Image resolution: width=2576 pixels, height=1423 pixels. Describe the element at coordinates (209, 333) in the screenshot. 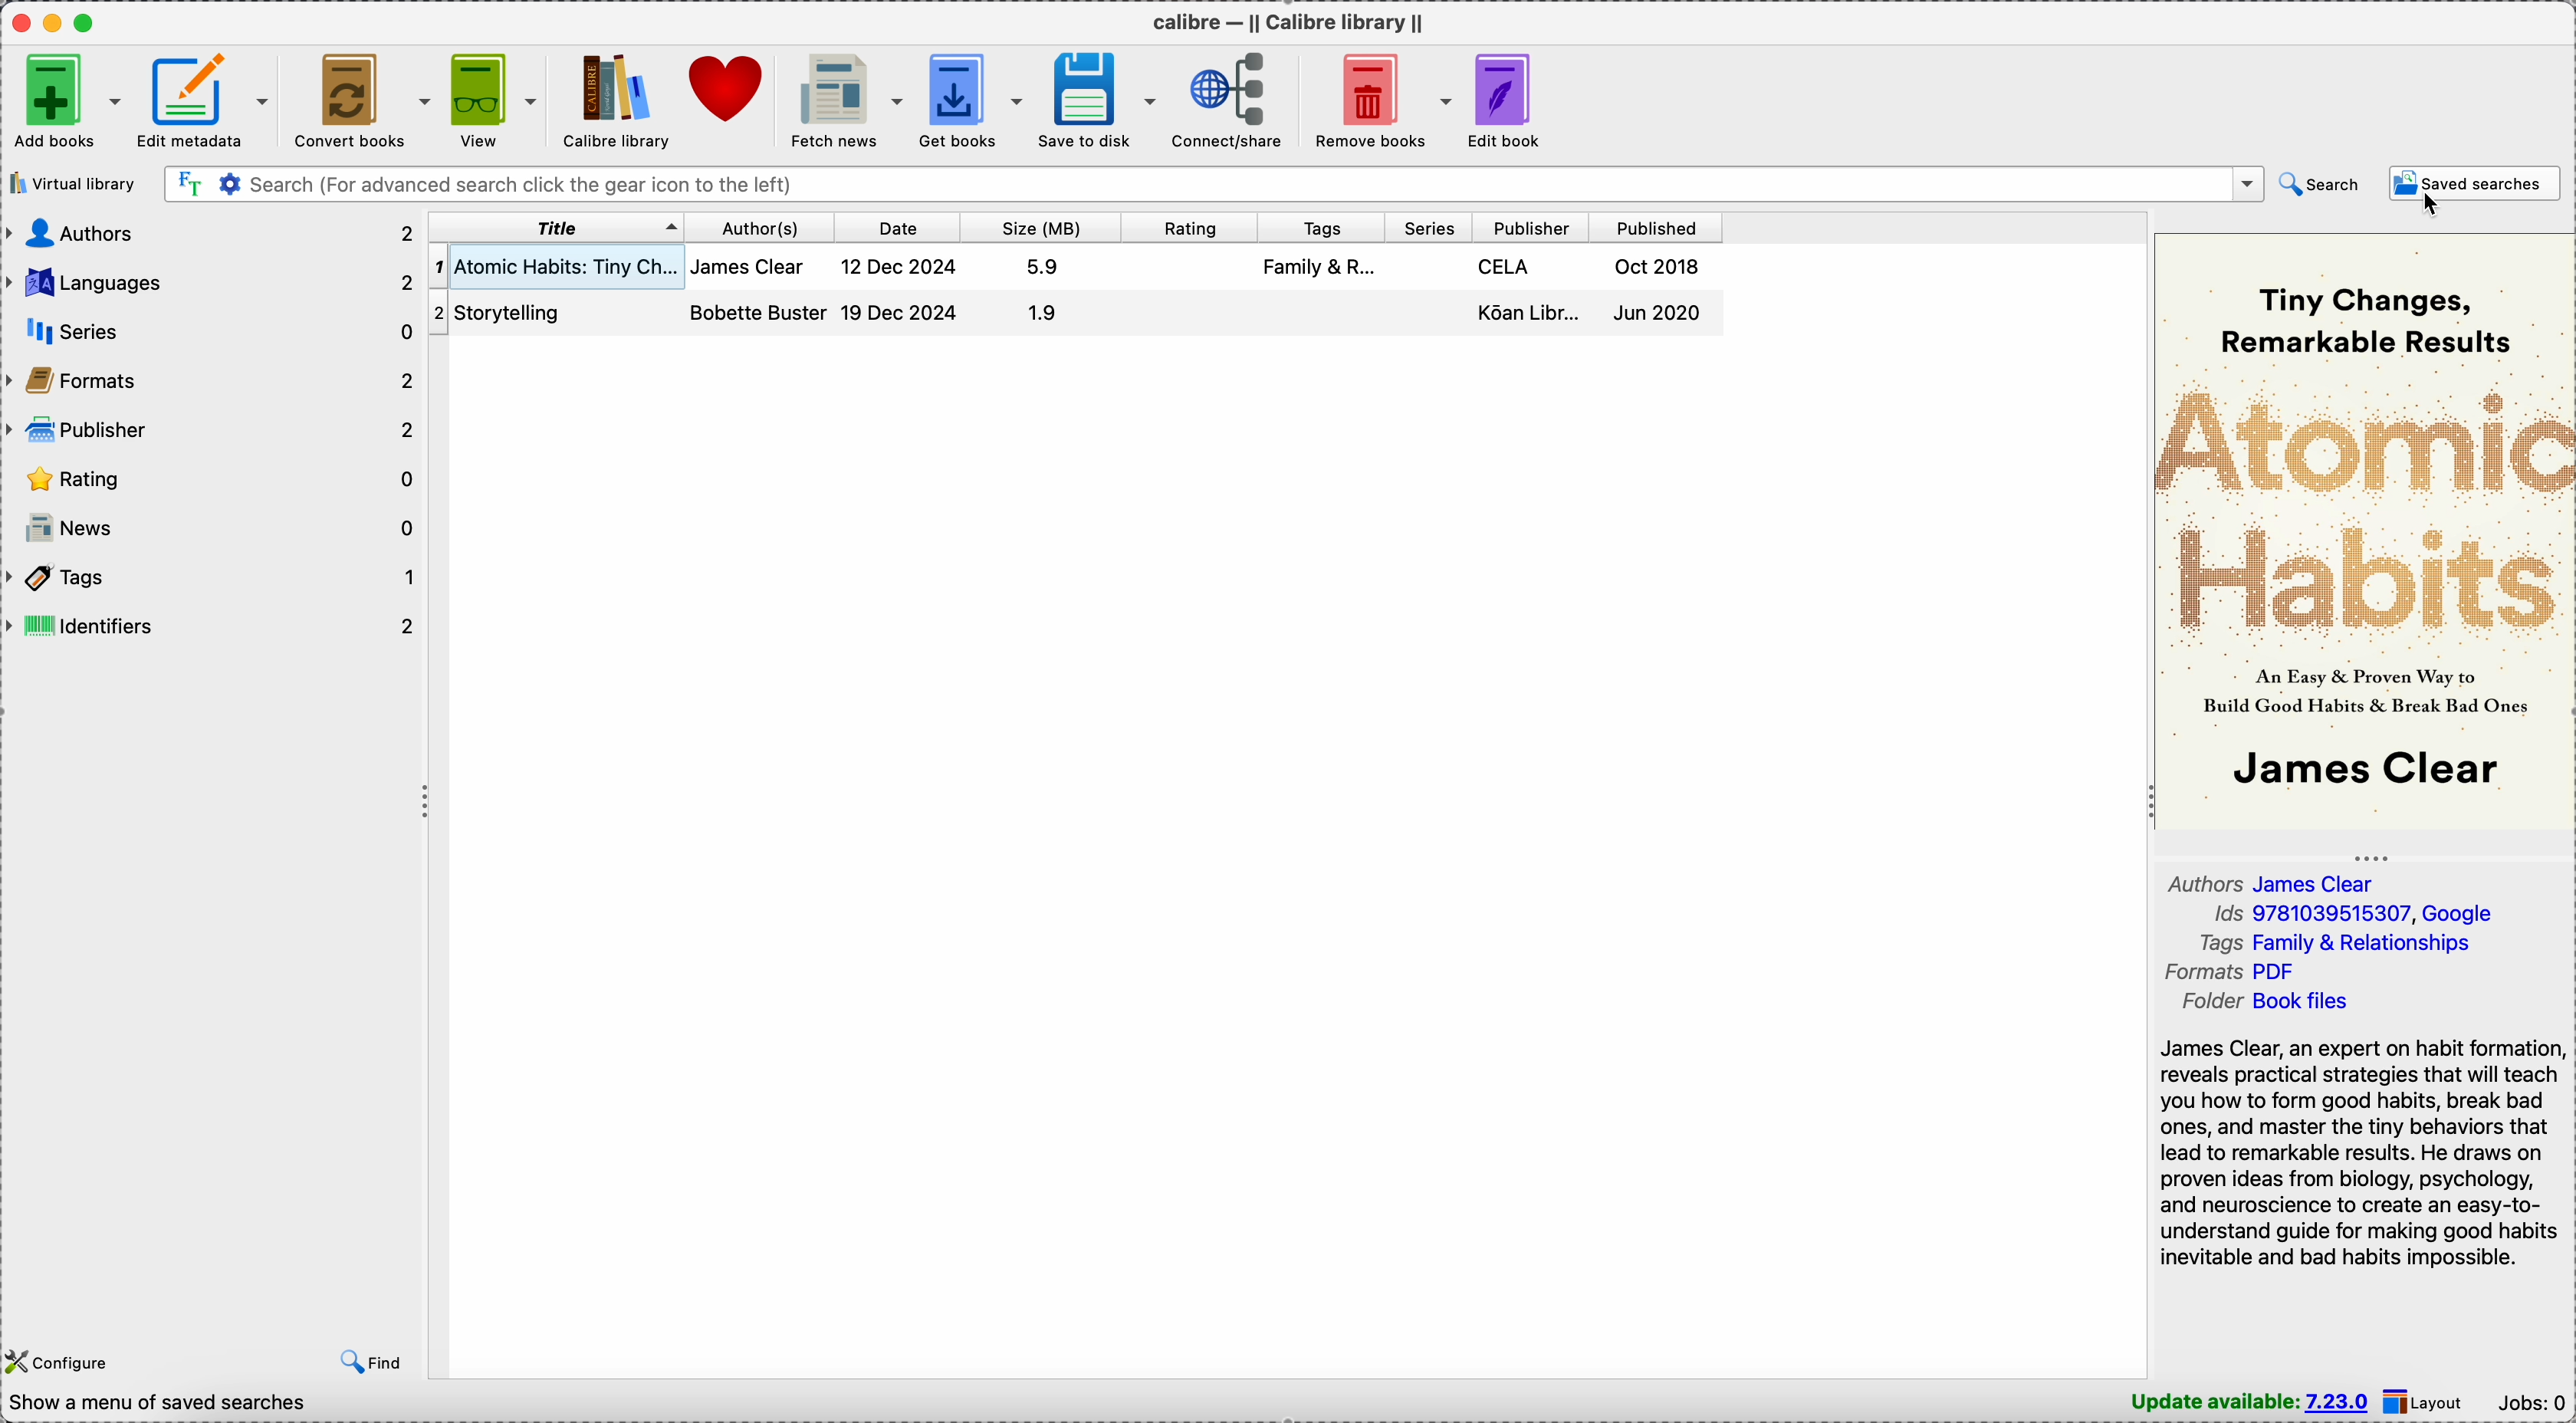

I see `series` at that location.